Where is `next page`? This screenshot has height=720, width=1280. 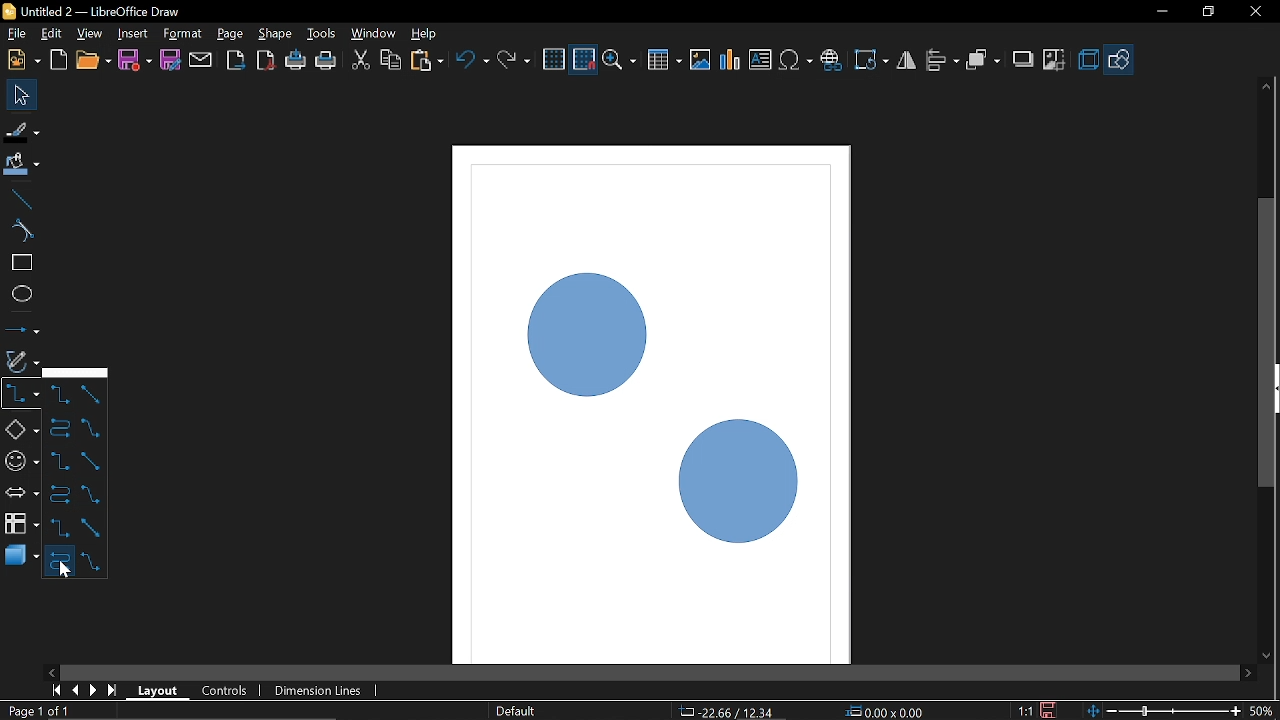
next page is located at coordinates (94, 689).